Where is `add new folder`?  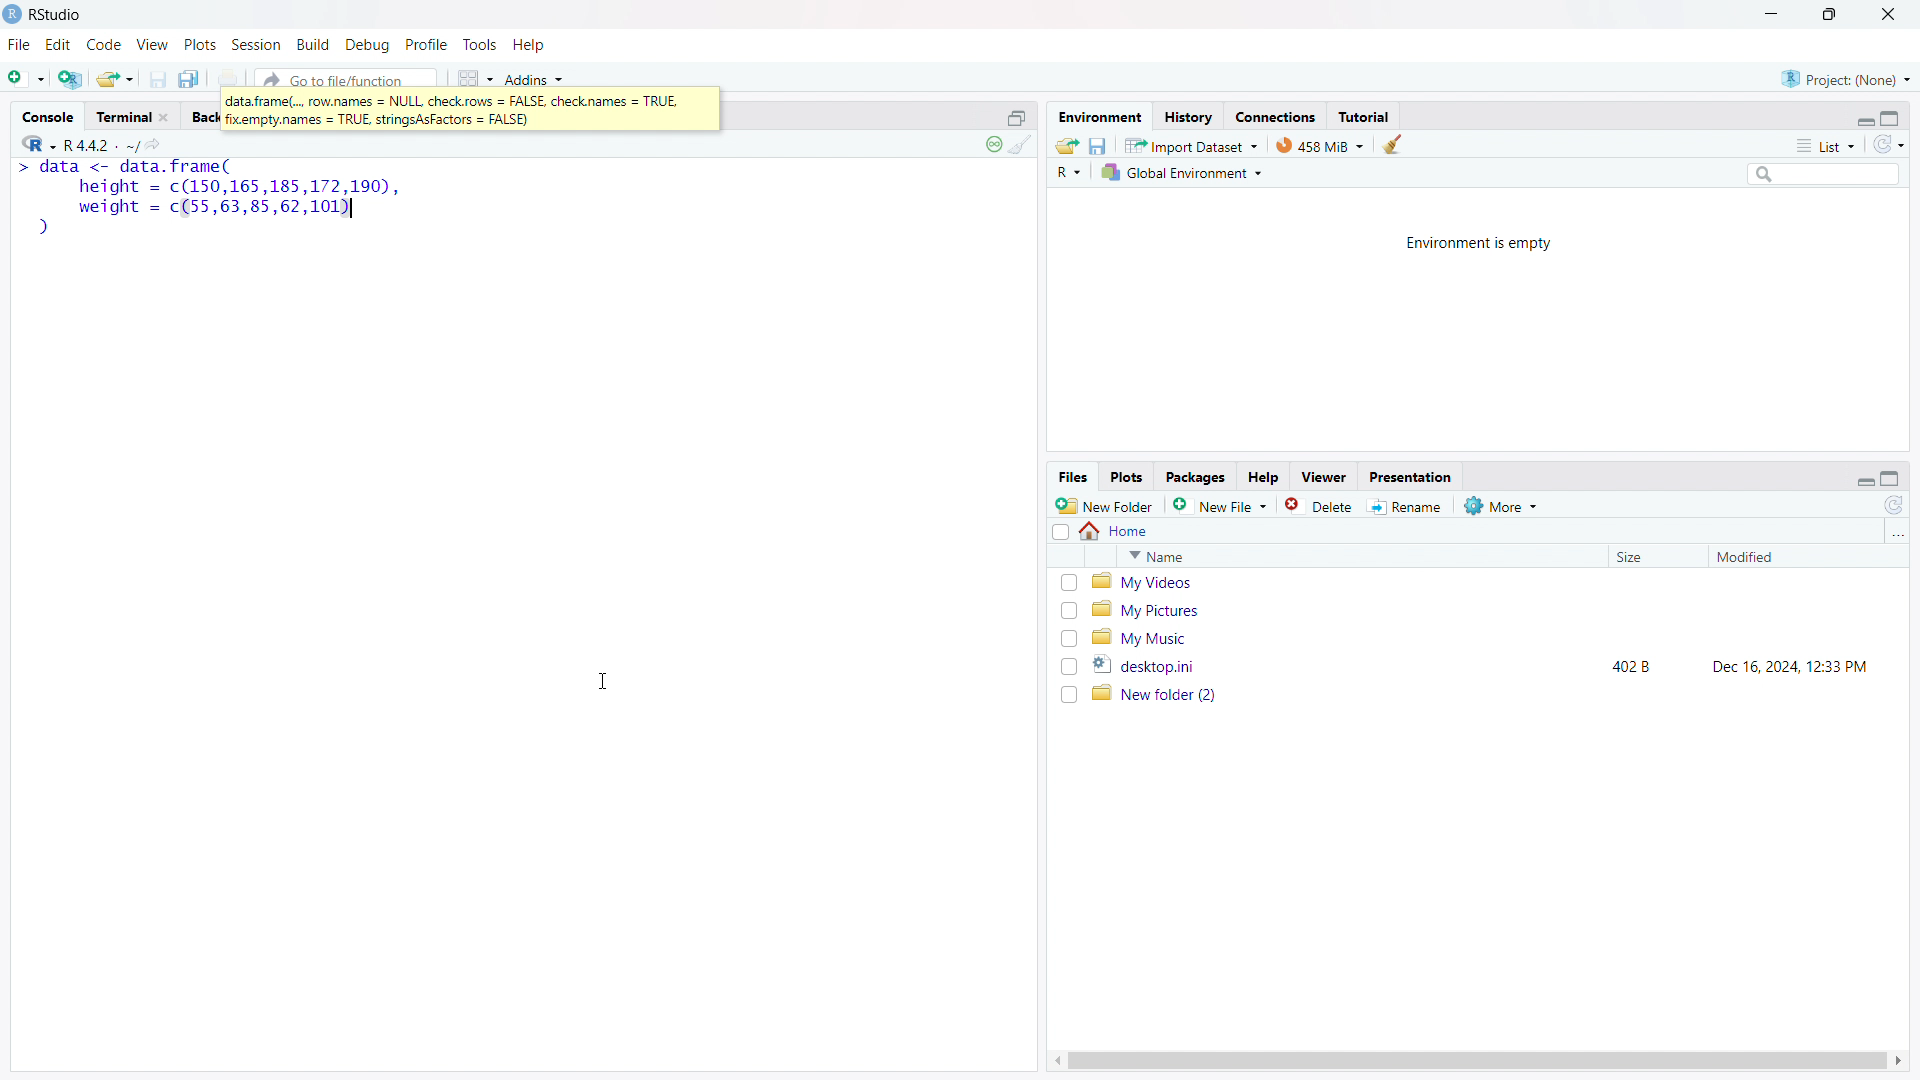
add new folder is located at coordinates (1105, 505).